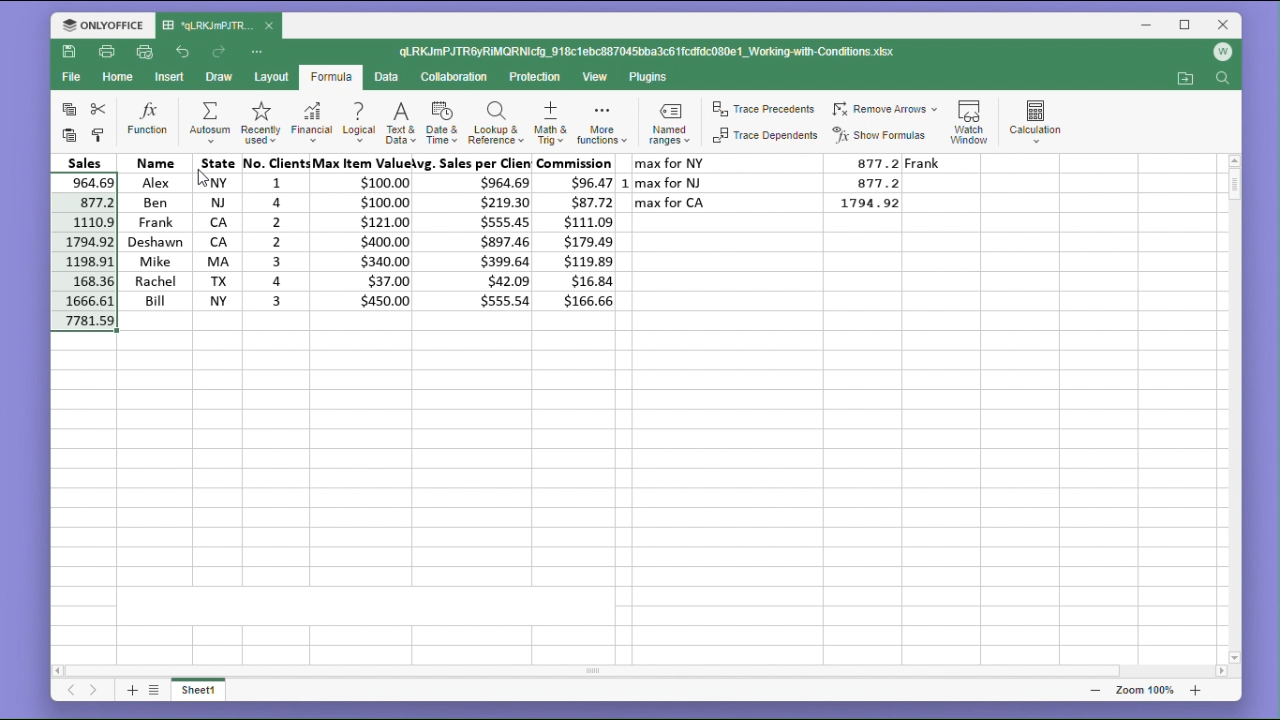 The height and width of the screenshot is (720, 1280). What do you see at coordinates (66, 110) in the screenshot?
I see `copy` at bounding box center [66, 110].